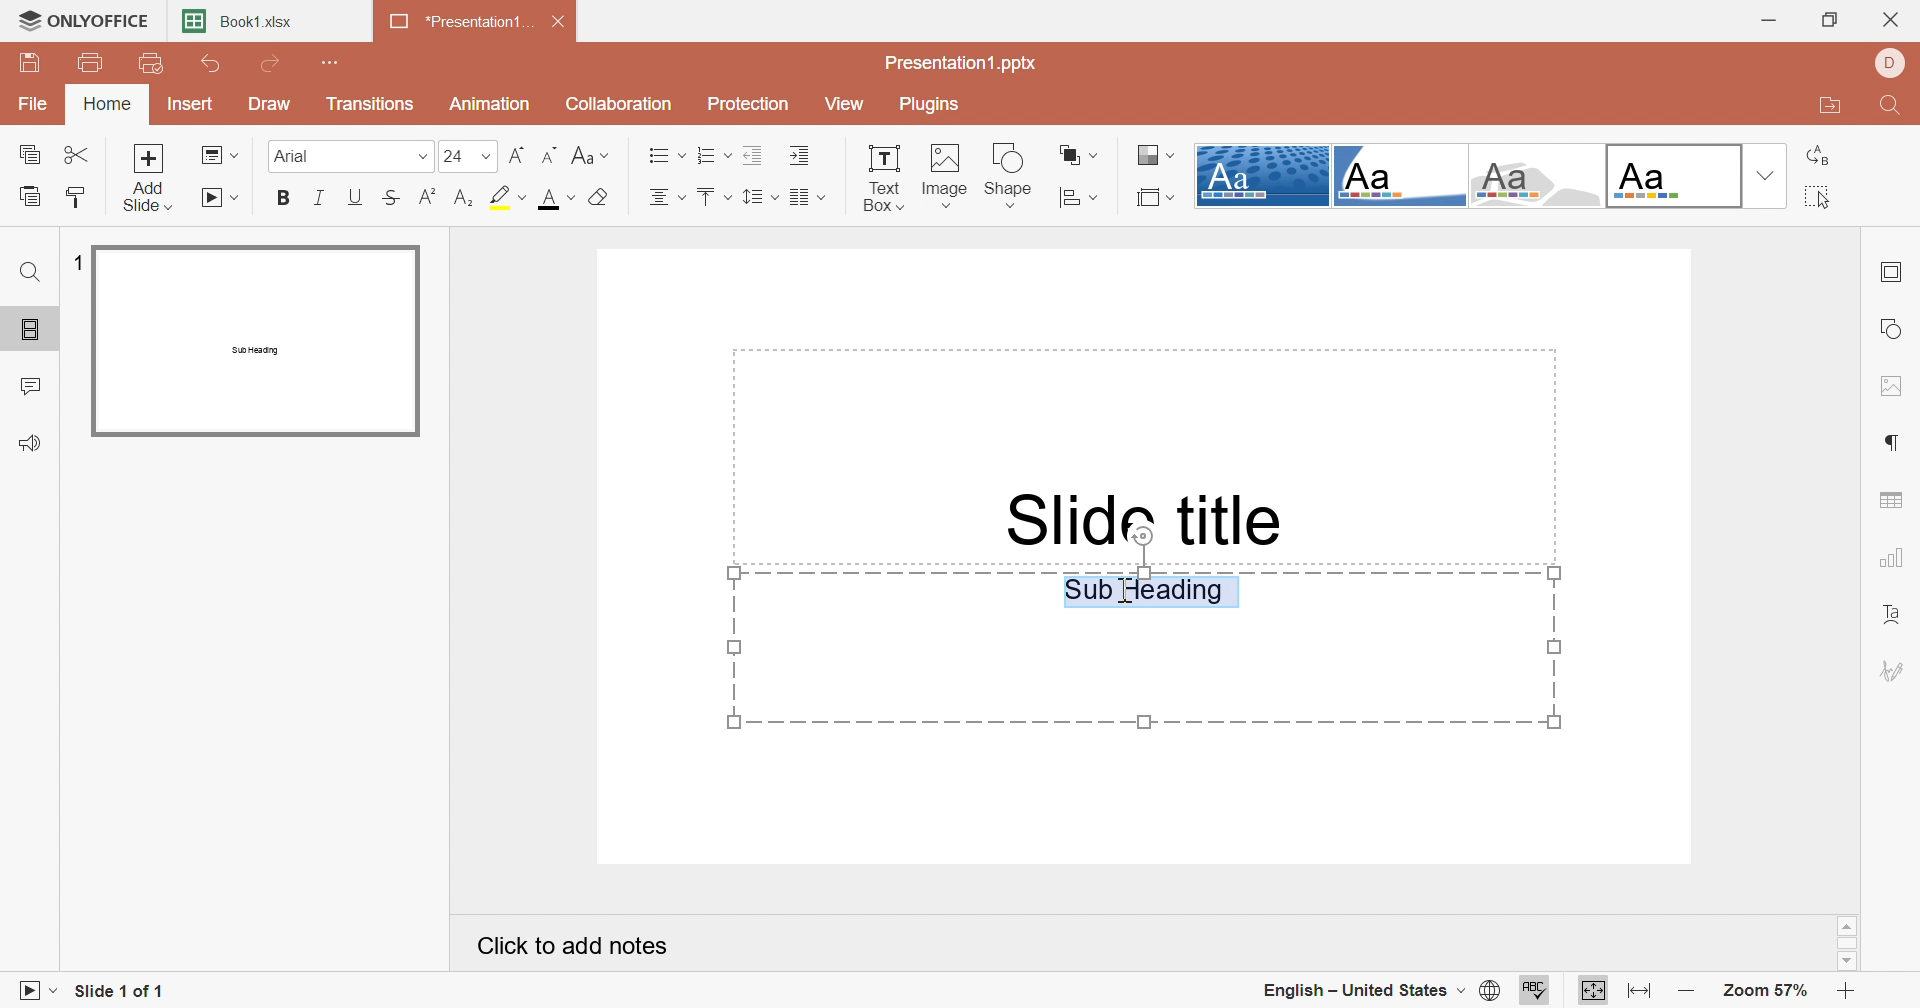  Describe the element at coordinates (616, 104) in the screenshot. I see `Collaboration` at that location.